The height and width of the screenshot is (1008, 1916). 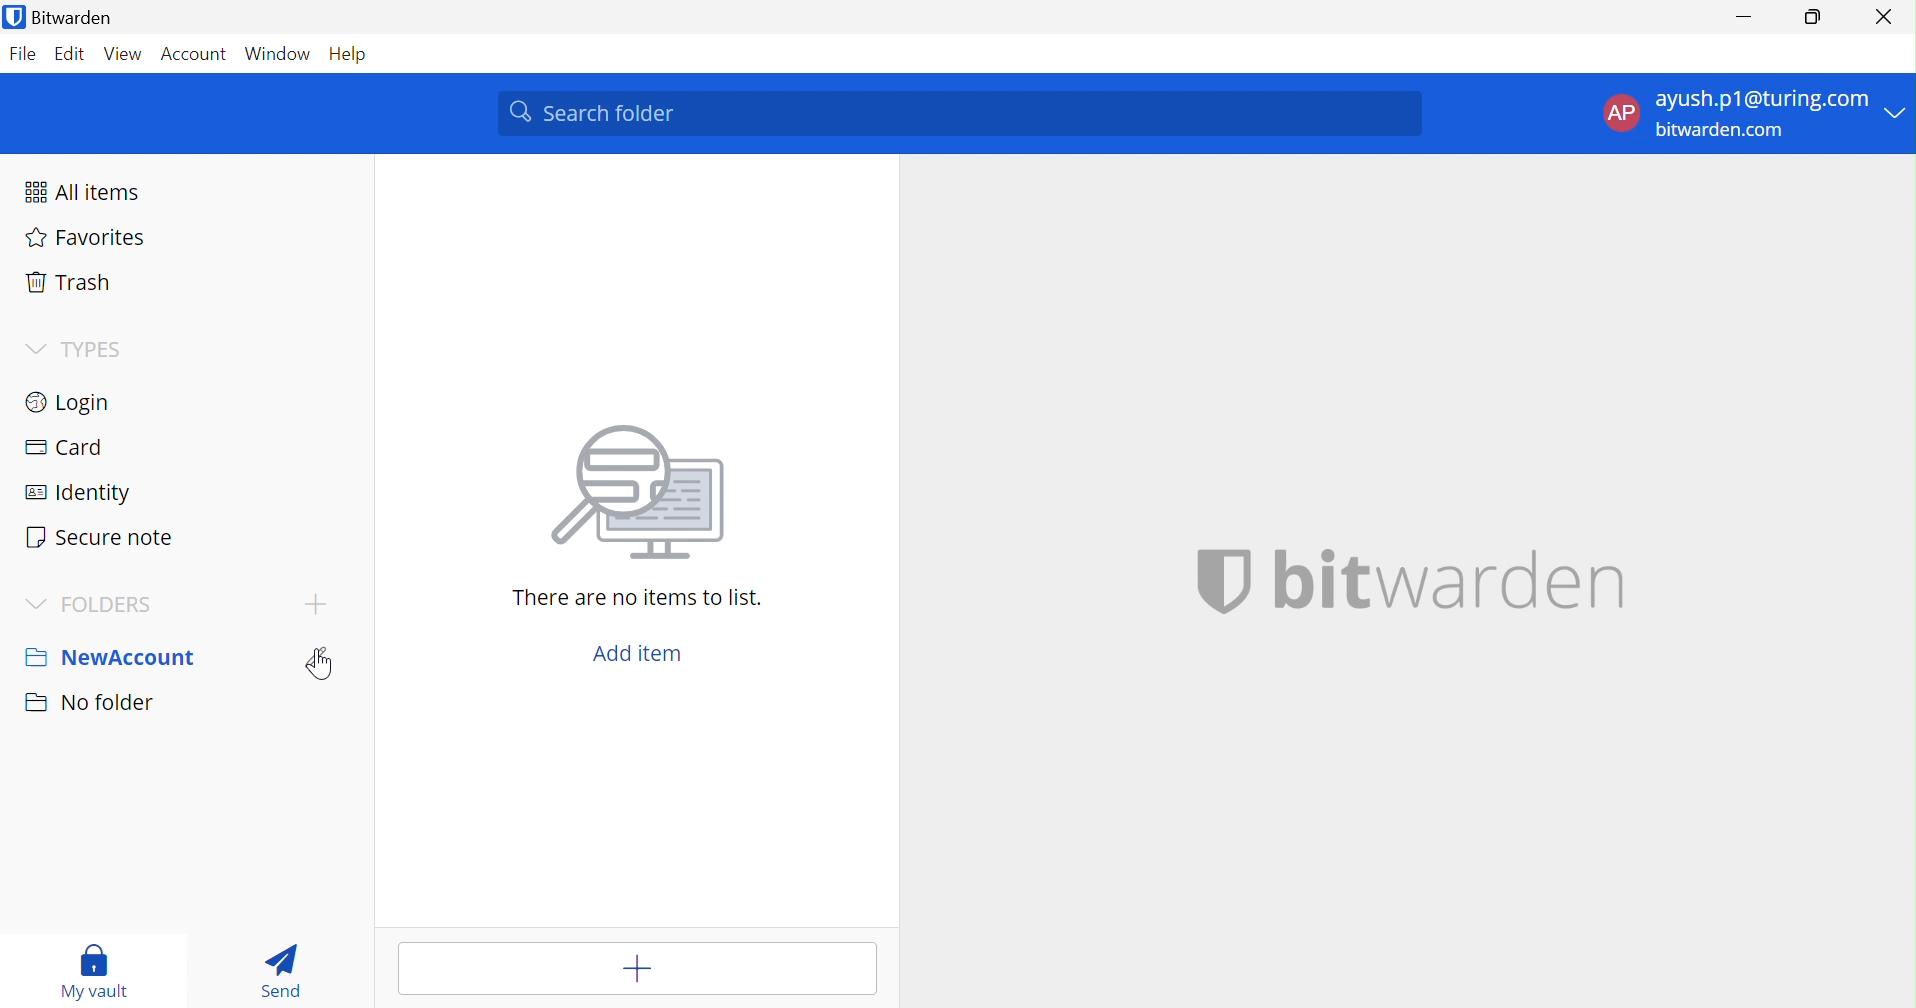 I want to click on New Account, so click(x=125, y=655).